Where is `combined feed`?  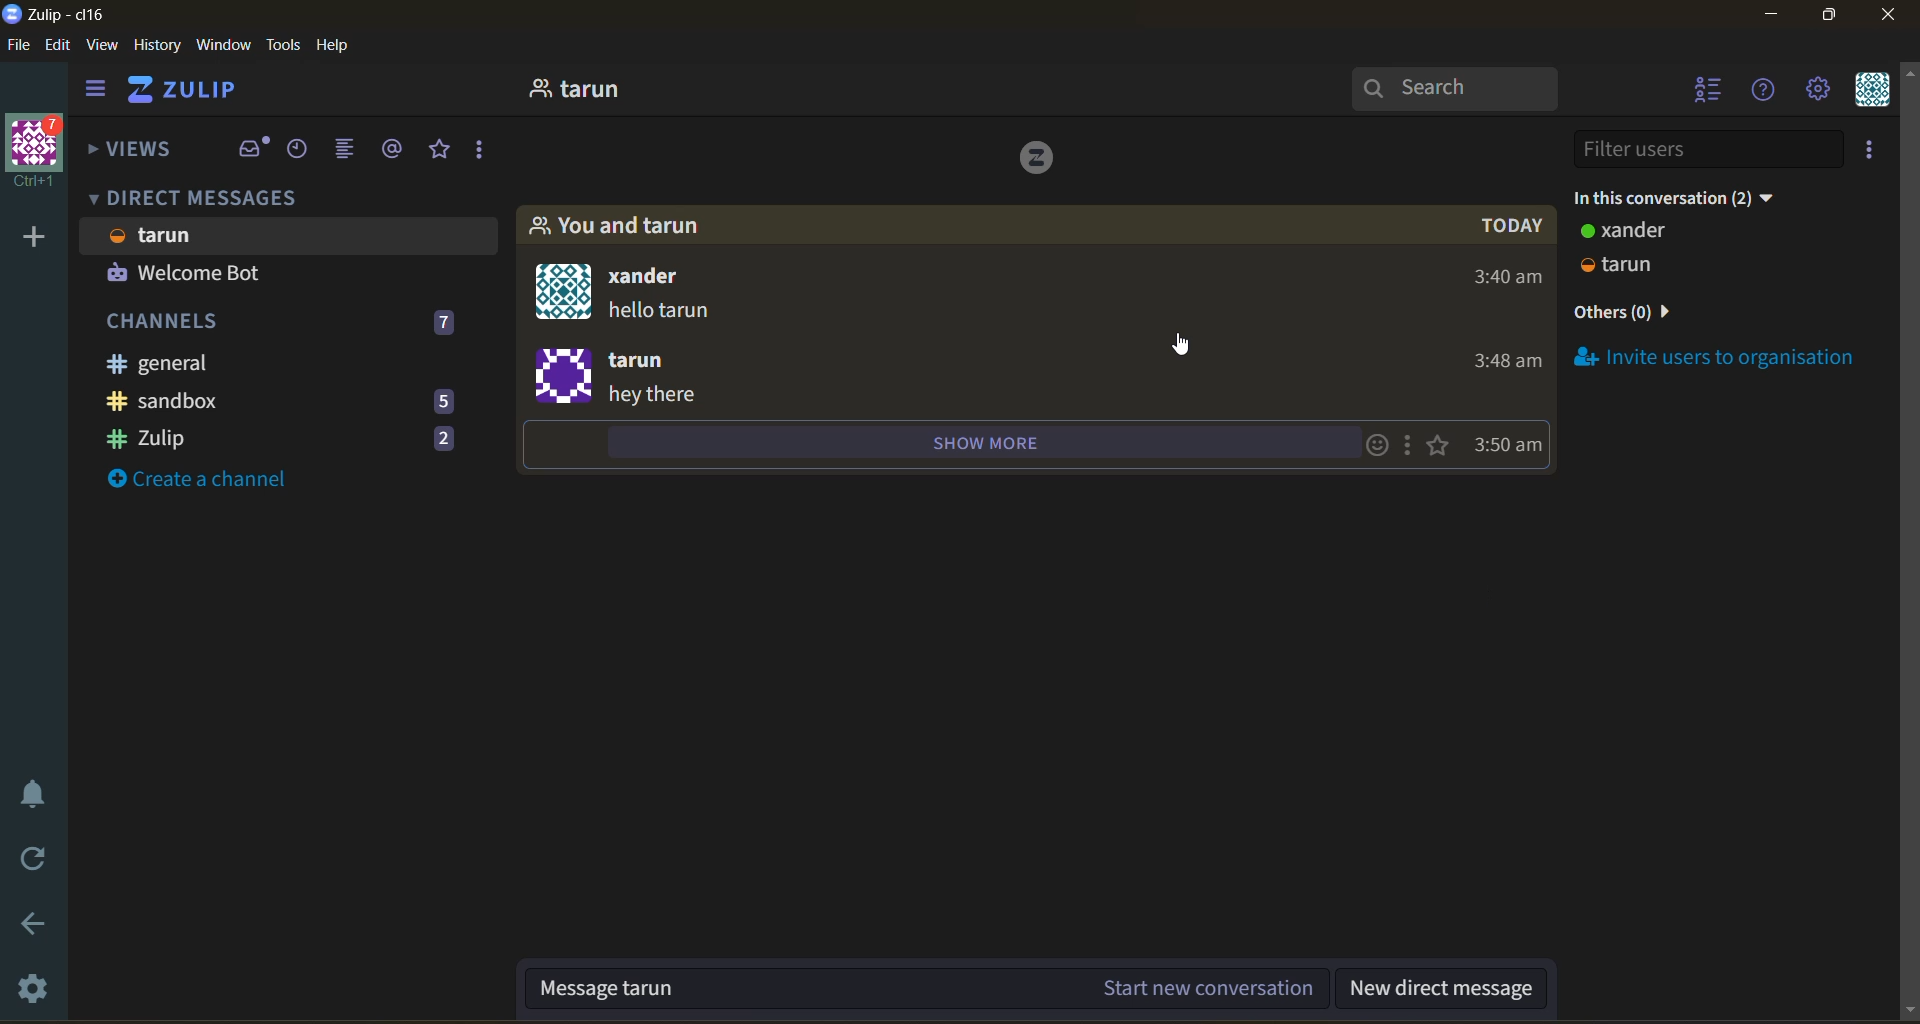 combined feed is located at coordinates (345, 148).